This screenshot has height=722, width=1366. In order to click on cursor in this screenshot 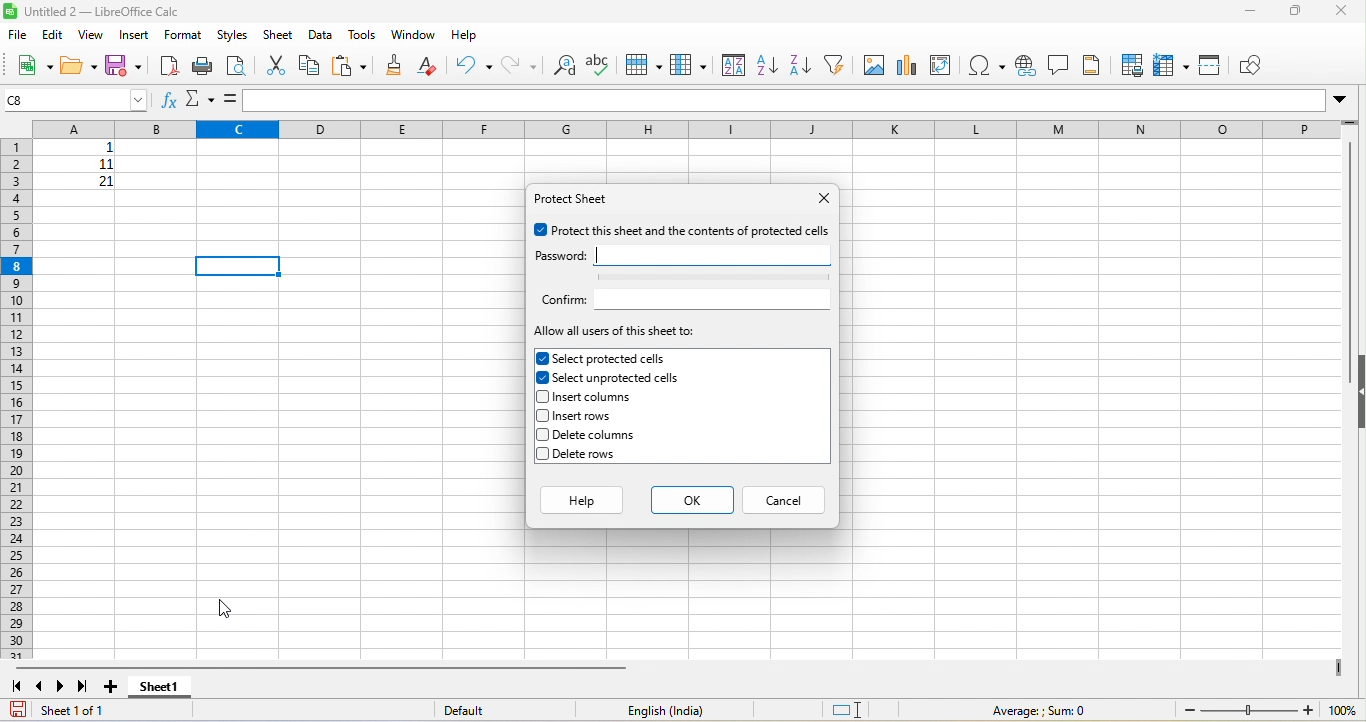, I will do `click(225, 609)`.